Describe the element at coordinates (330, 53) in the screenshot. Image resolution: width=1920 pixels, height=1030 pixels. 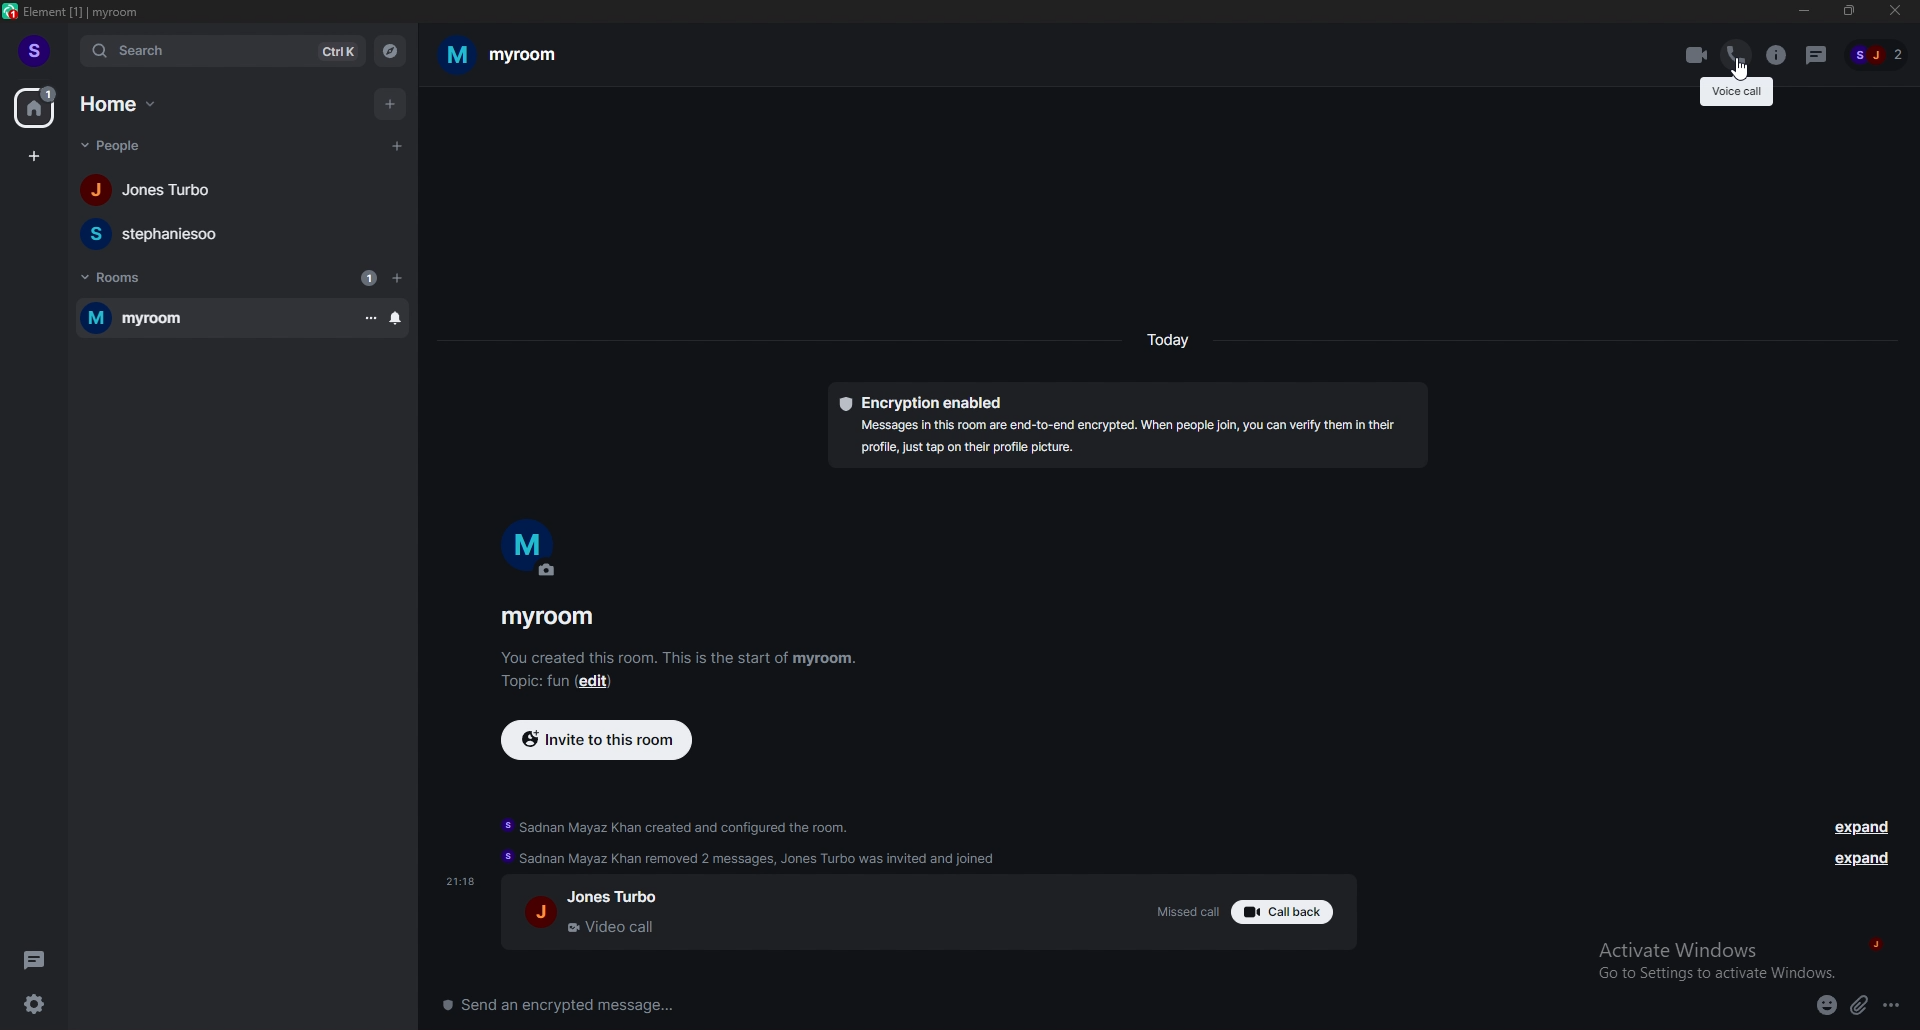
I see `ctrl k` at that location.